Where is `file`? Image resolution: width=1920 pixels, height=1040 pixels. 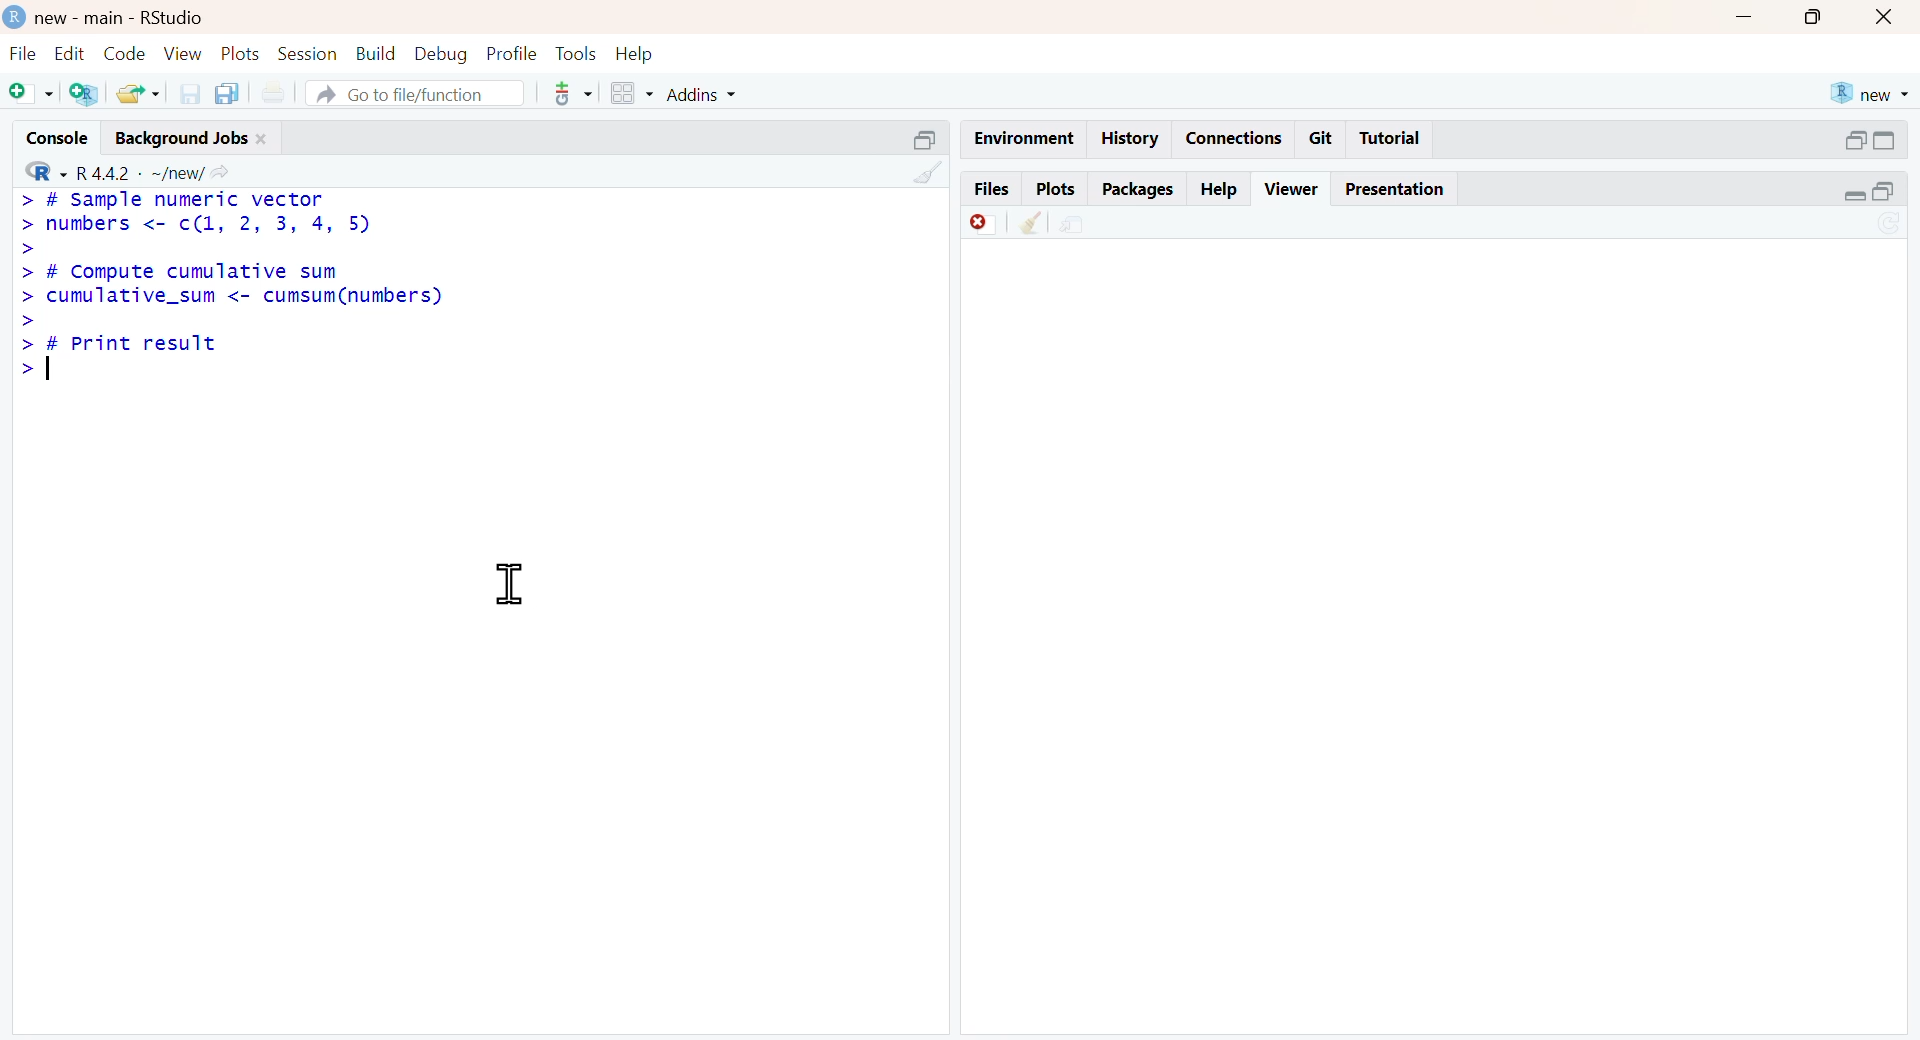
file is located at coordinates (26, 53).